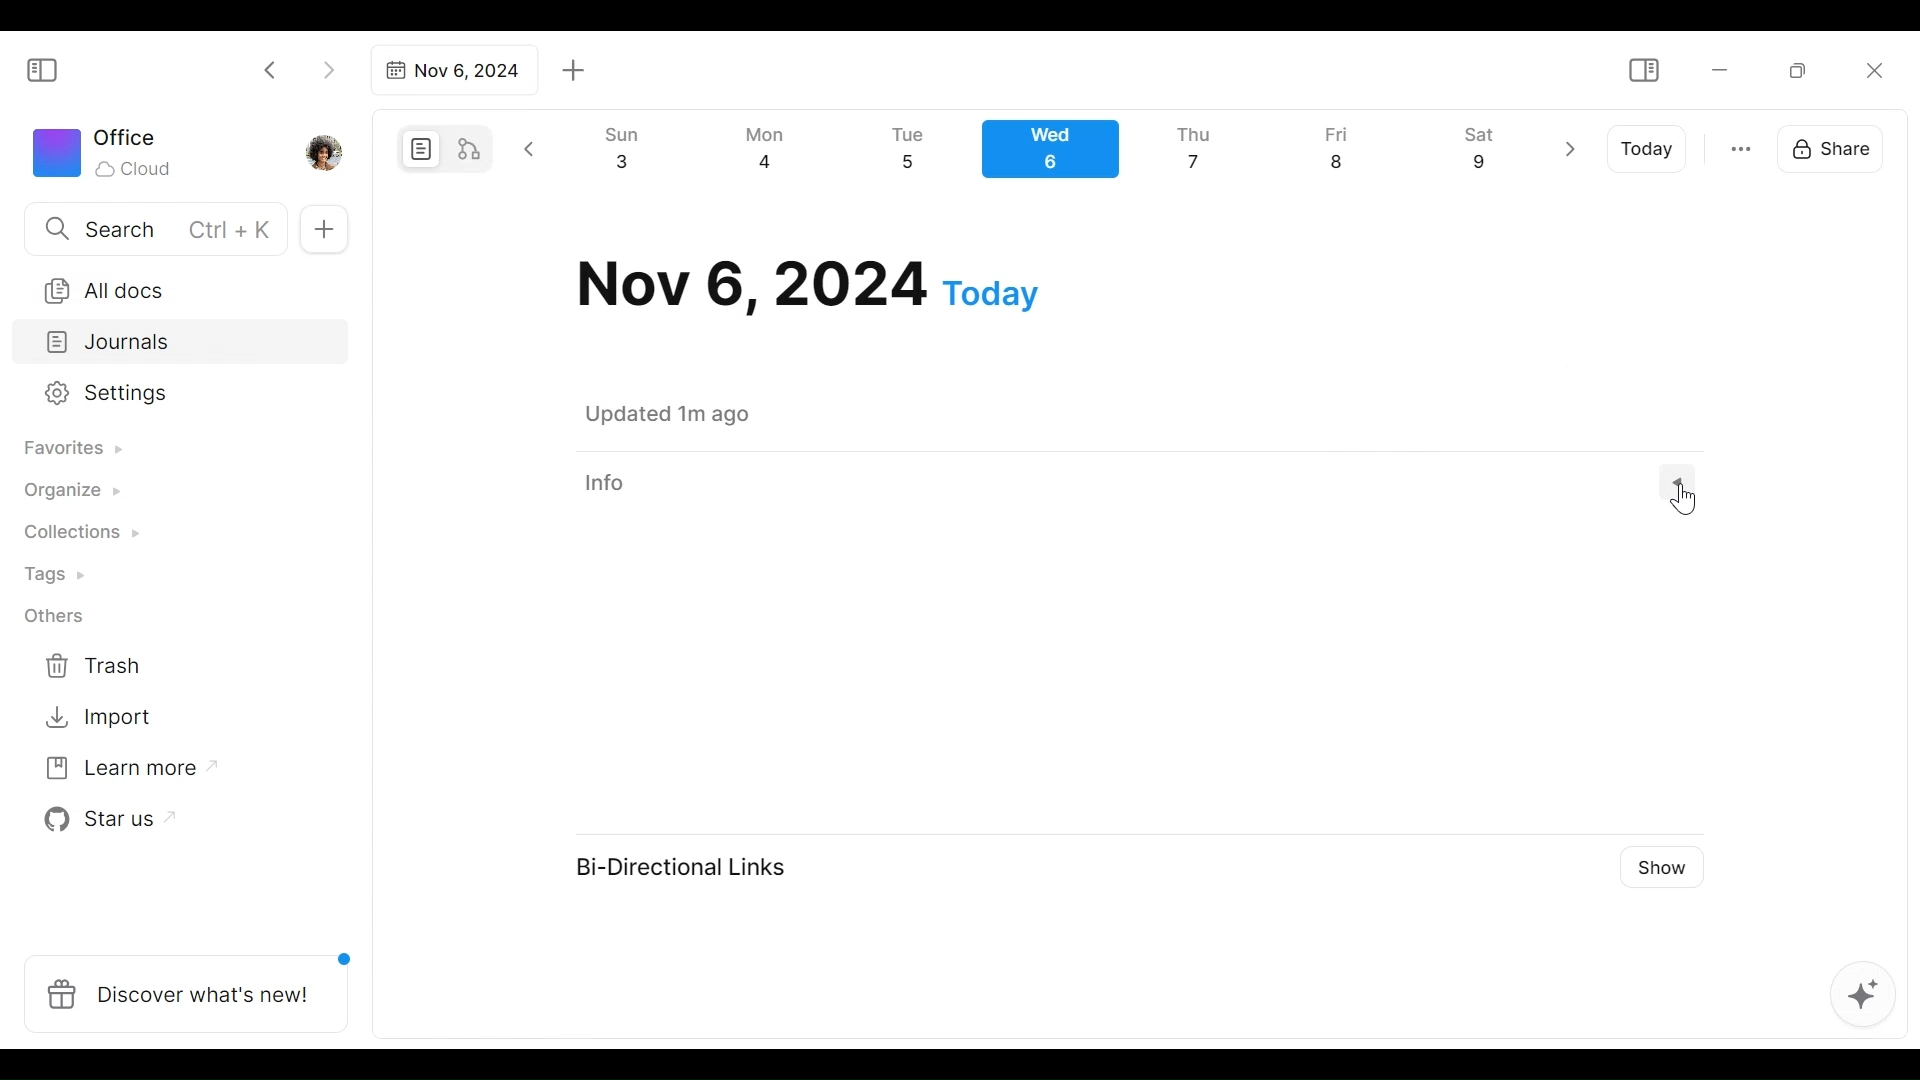 Image resolution: width=1920 pixels, height=1080 pixels. What do you see at coordinates (57, 577) in the screenshot?
I see `Tags` at bounding box center [57, 577].